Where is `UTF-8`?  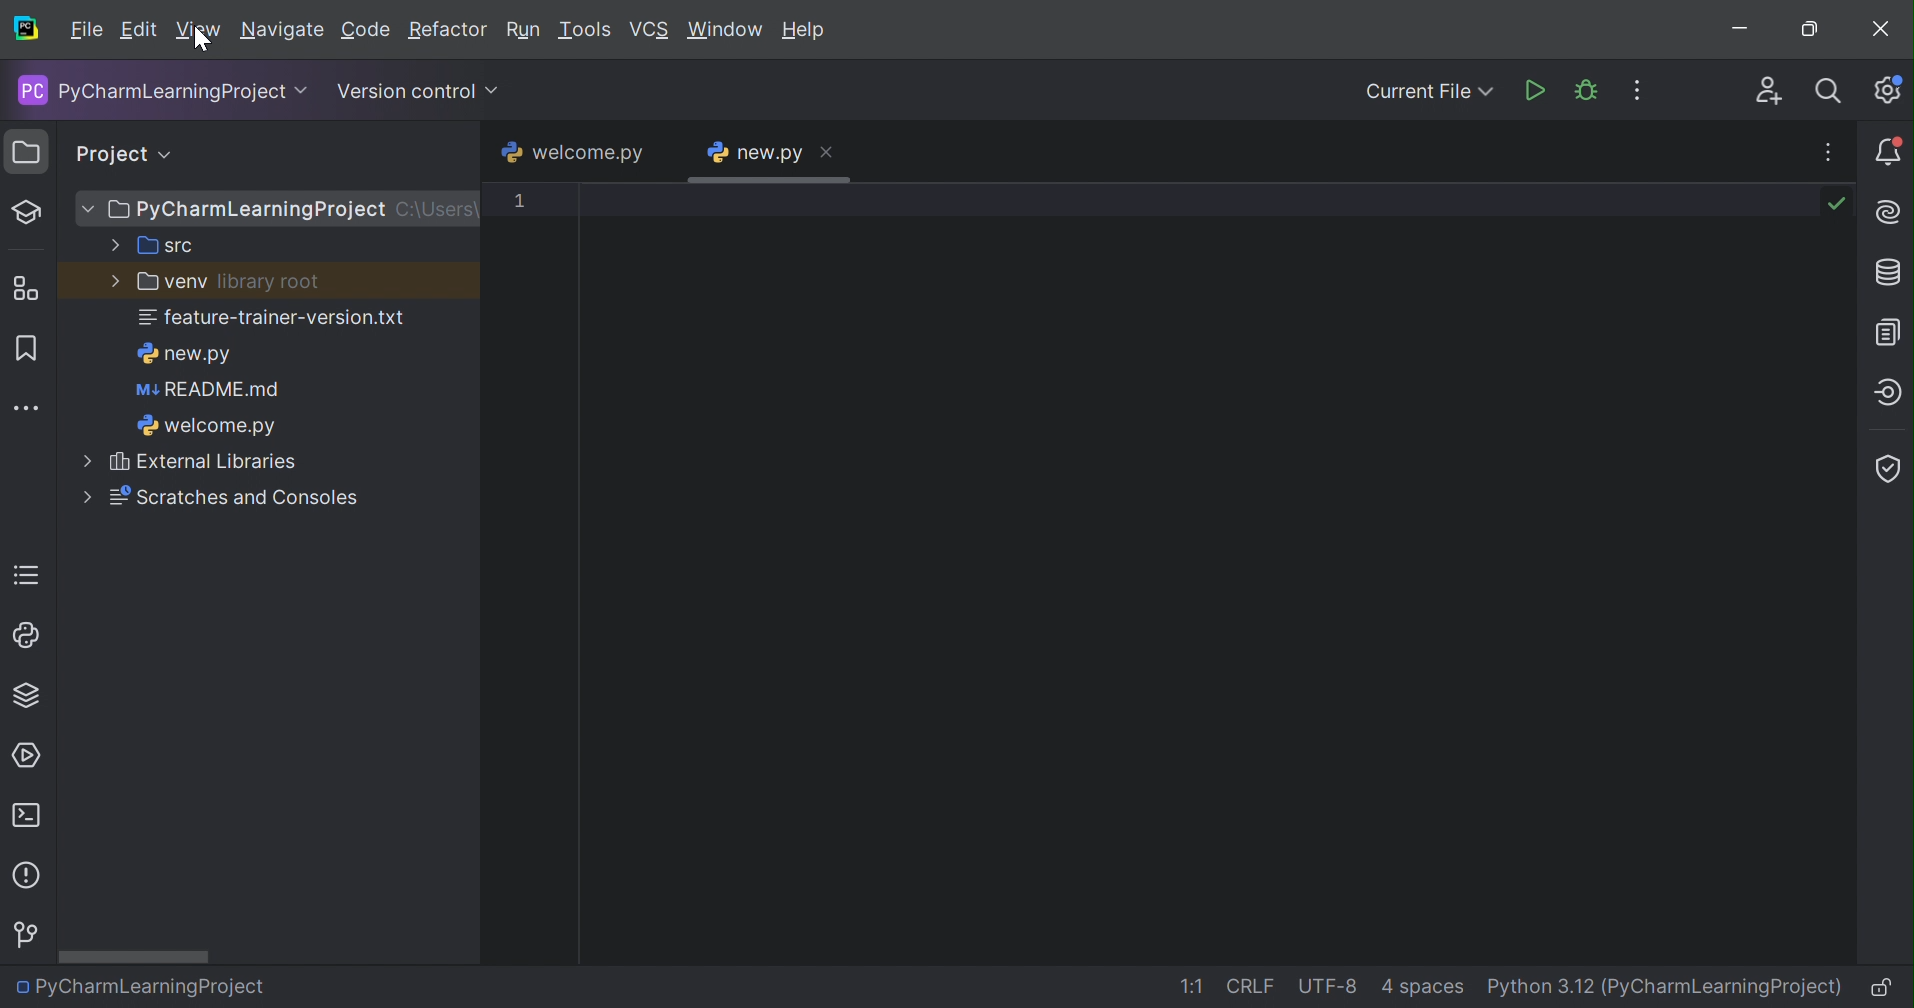
UTF-8 is located at coordinates (1333, 984).